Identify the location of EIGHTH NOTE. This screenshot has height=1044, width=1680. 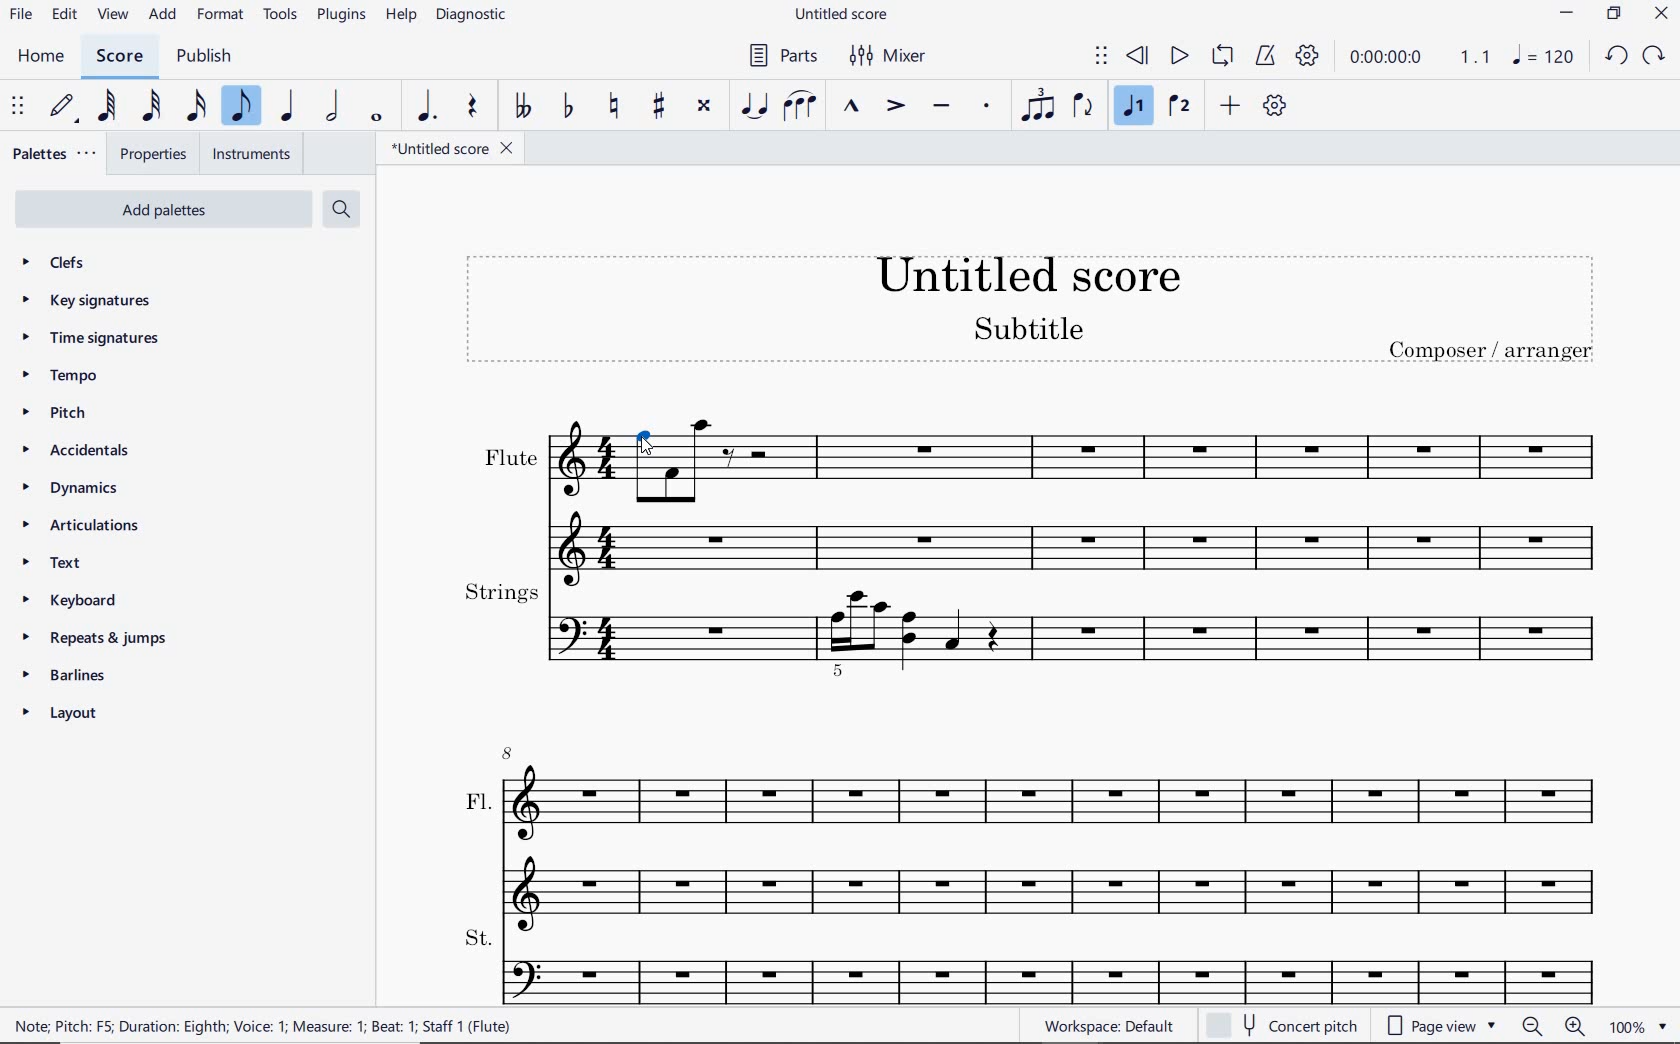
(242, 107).